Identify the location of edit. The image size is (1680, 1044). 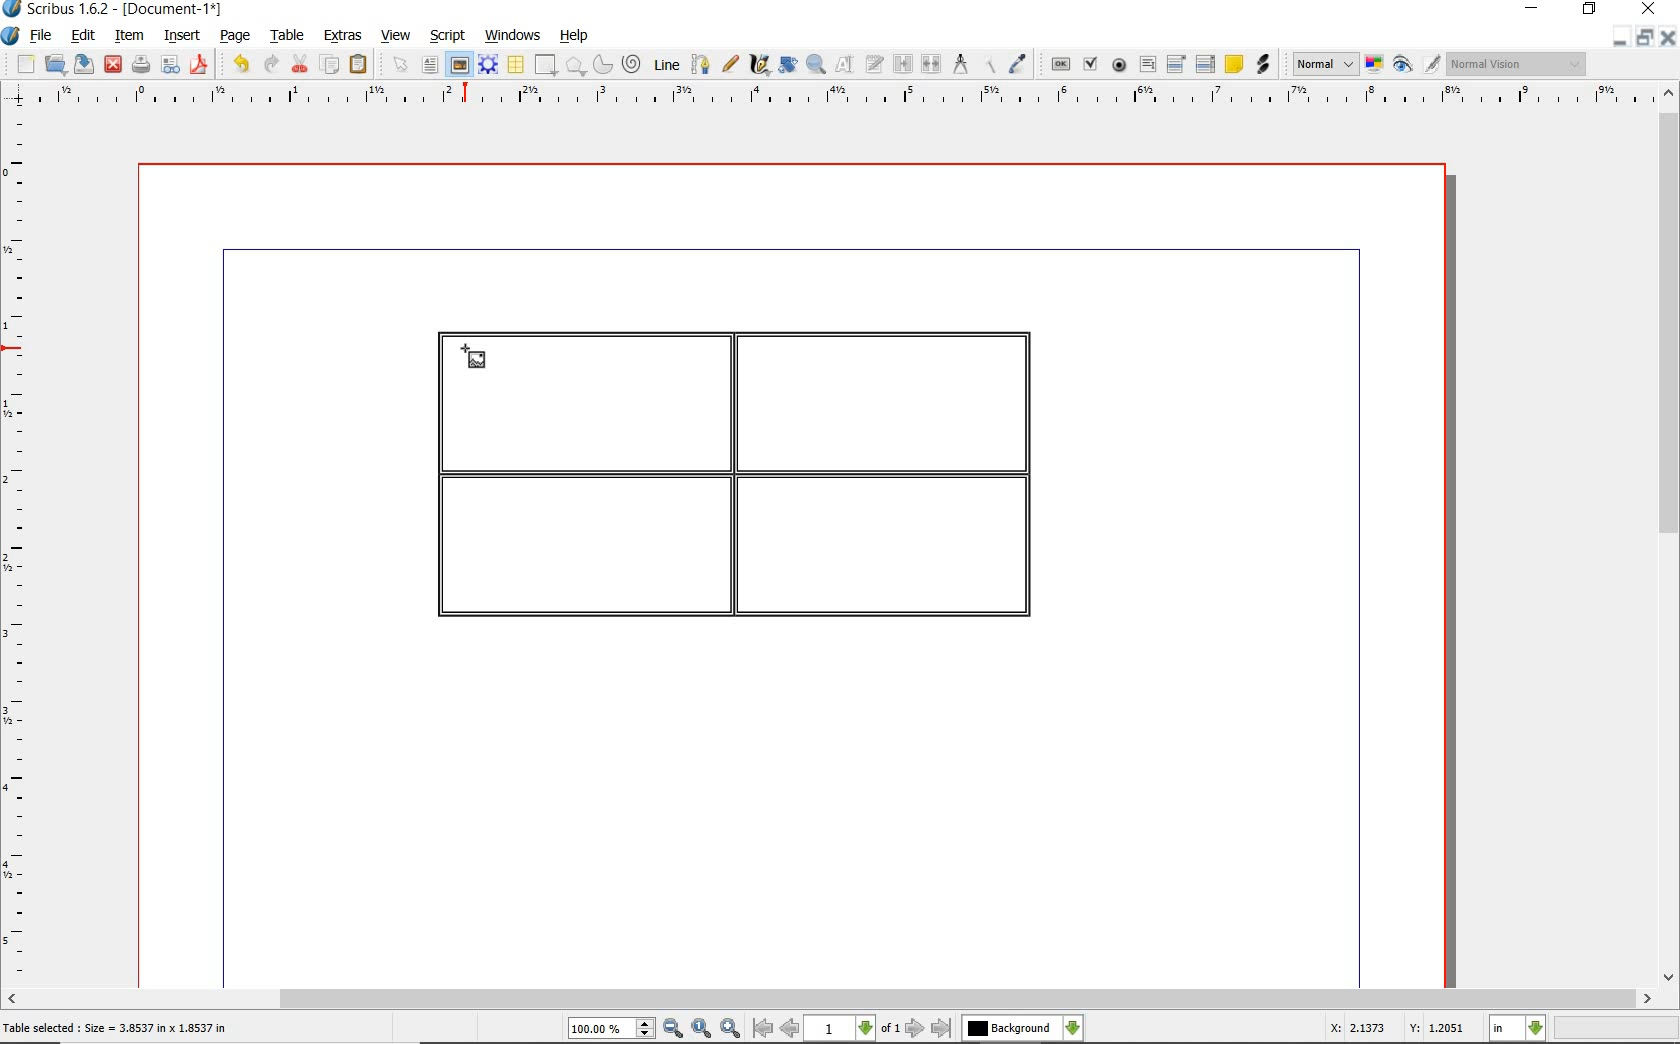
(81, 36).